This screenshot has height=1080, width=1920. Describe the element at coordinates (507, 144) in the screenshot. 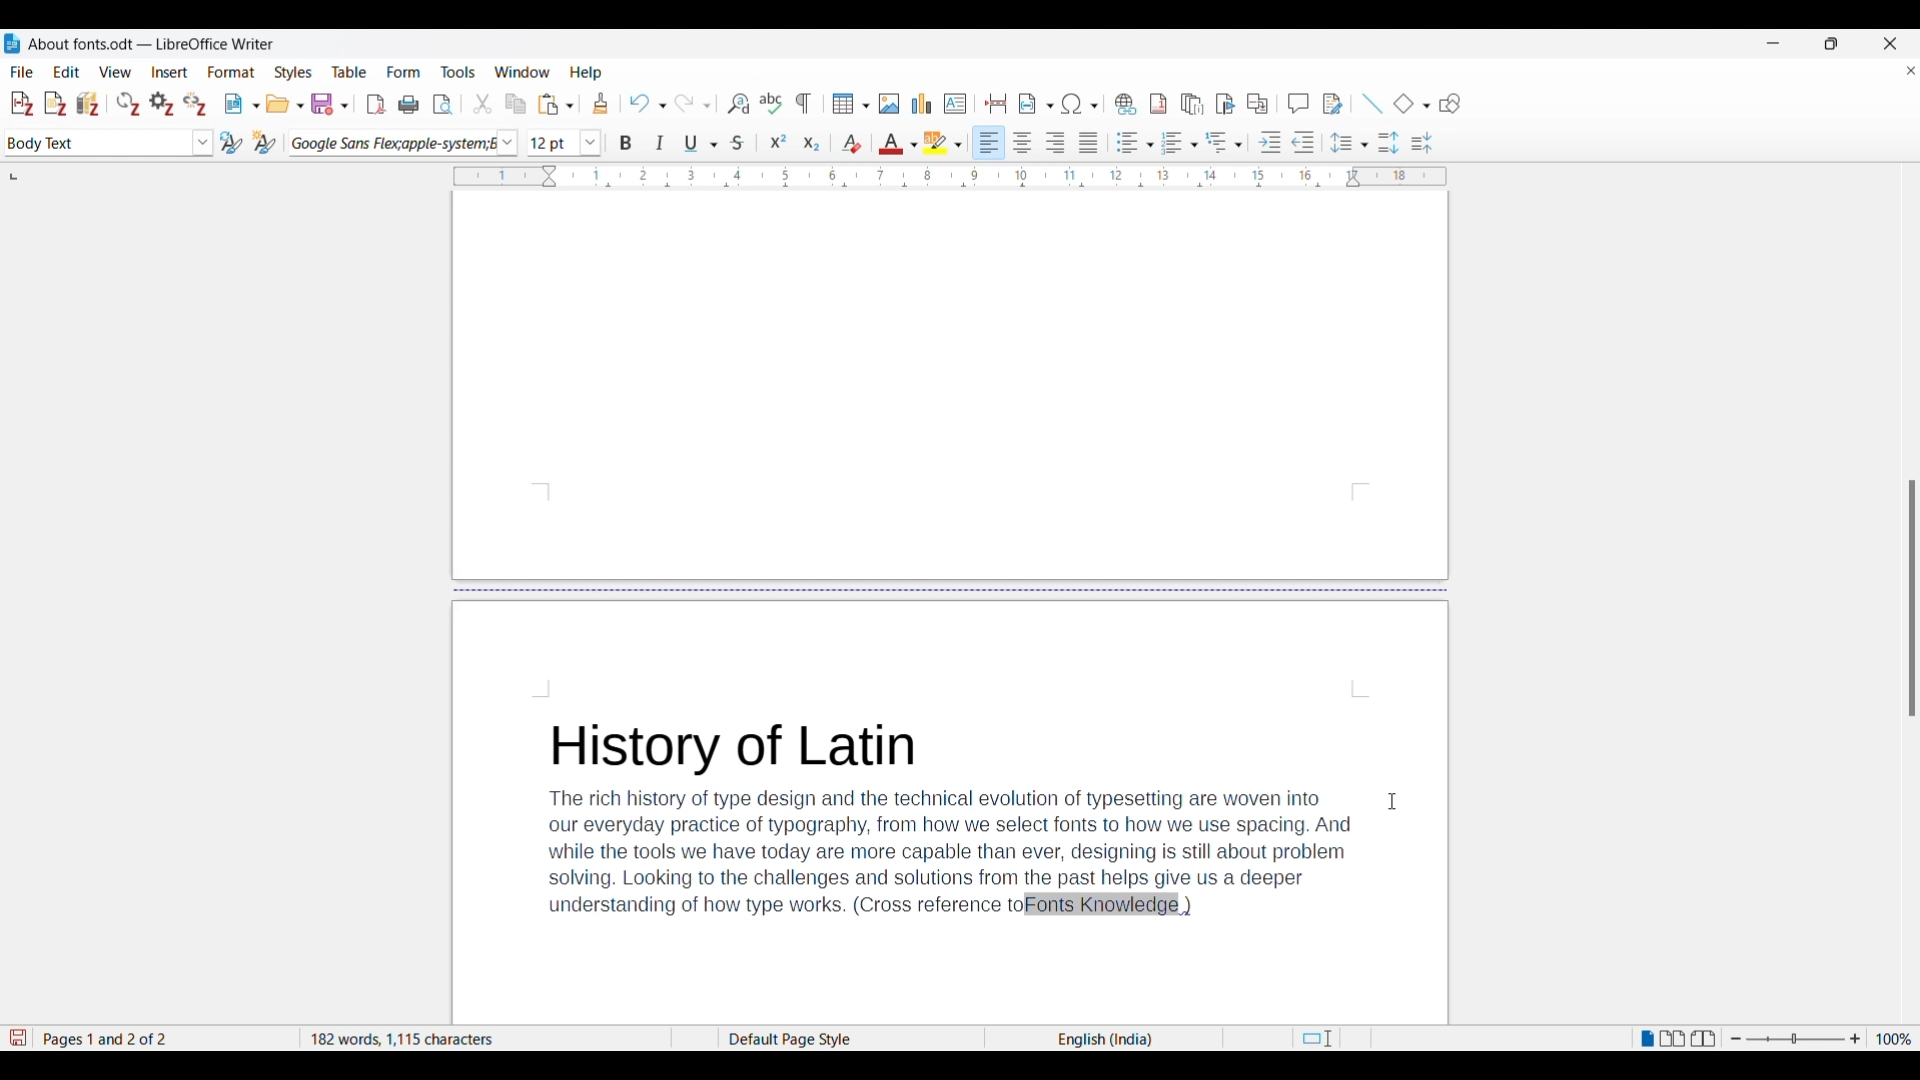

I see `Font options ` at that location.